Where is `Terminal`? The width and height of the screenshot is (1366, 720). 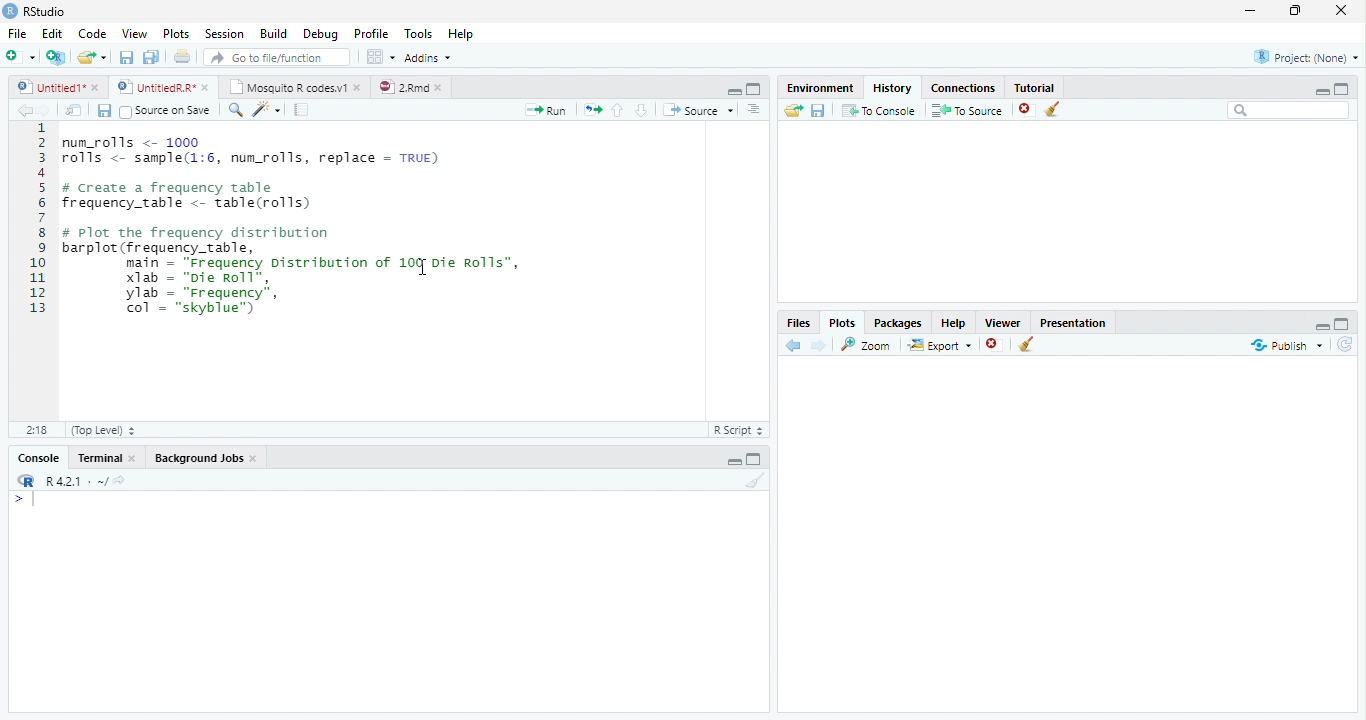 Terminal is located at coordinates (109, 457).